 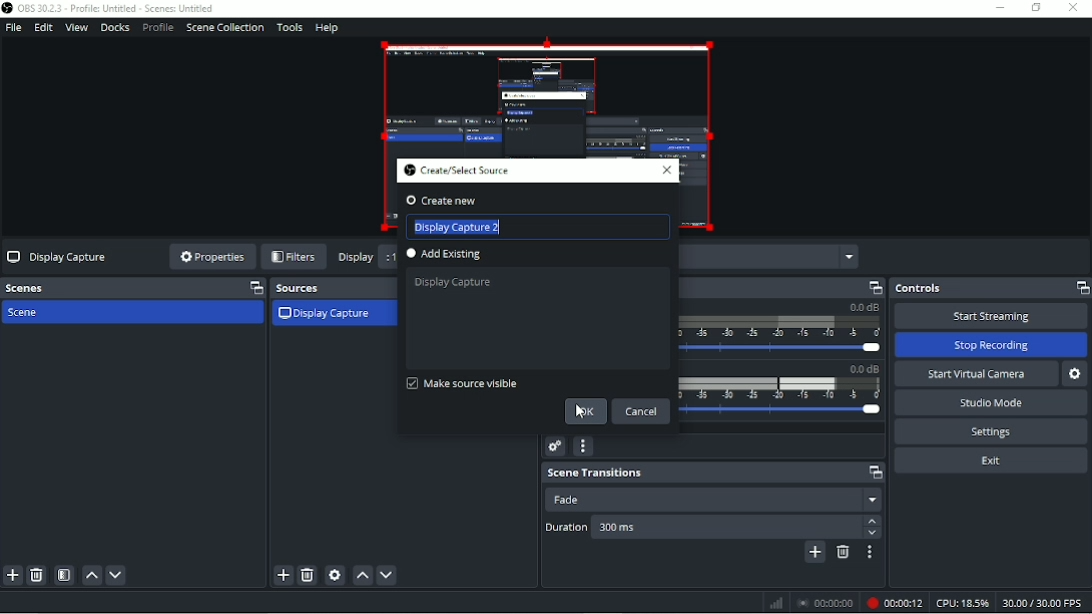 I want to click on Settings, so click(x=990, y=431).